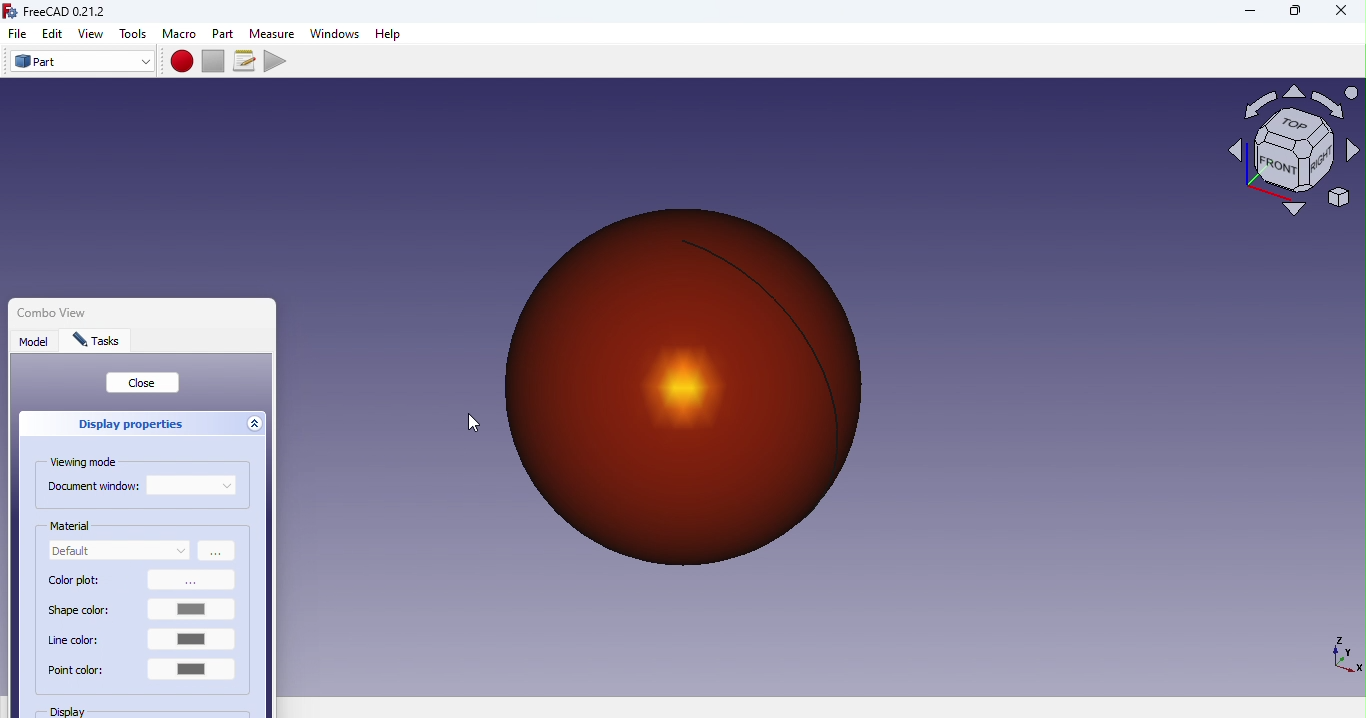 The width and height of the screenshot is (1366, 718). What do you see at coordinates (93, 308) in the screenshot?
I see `Combo view` at bounding box center [93, 308].